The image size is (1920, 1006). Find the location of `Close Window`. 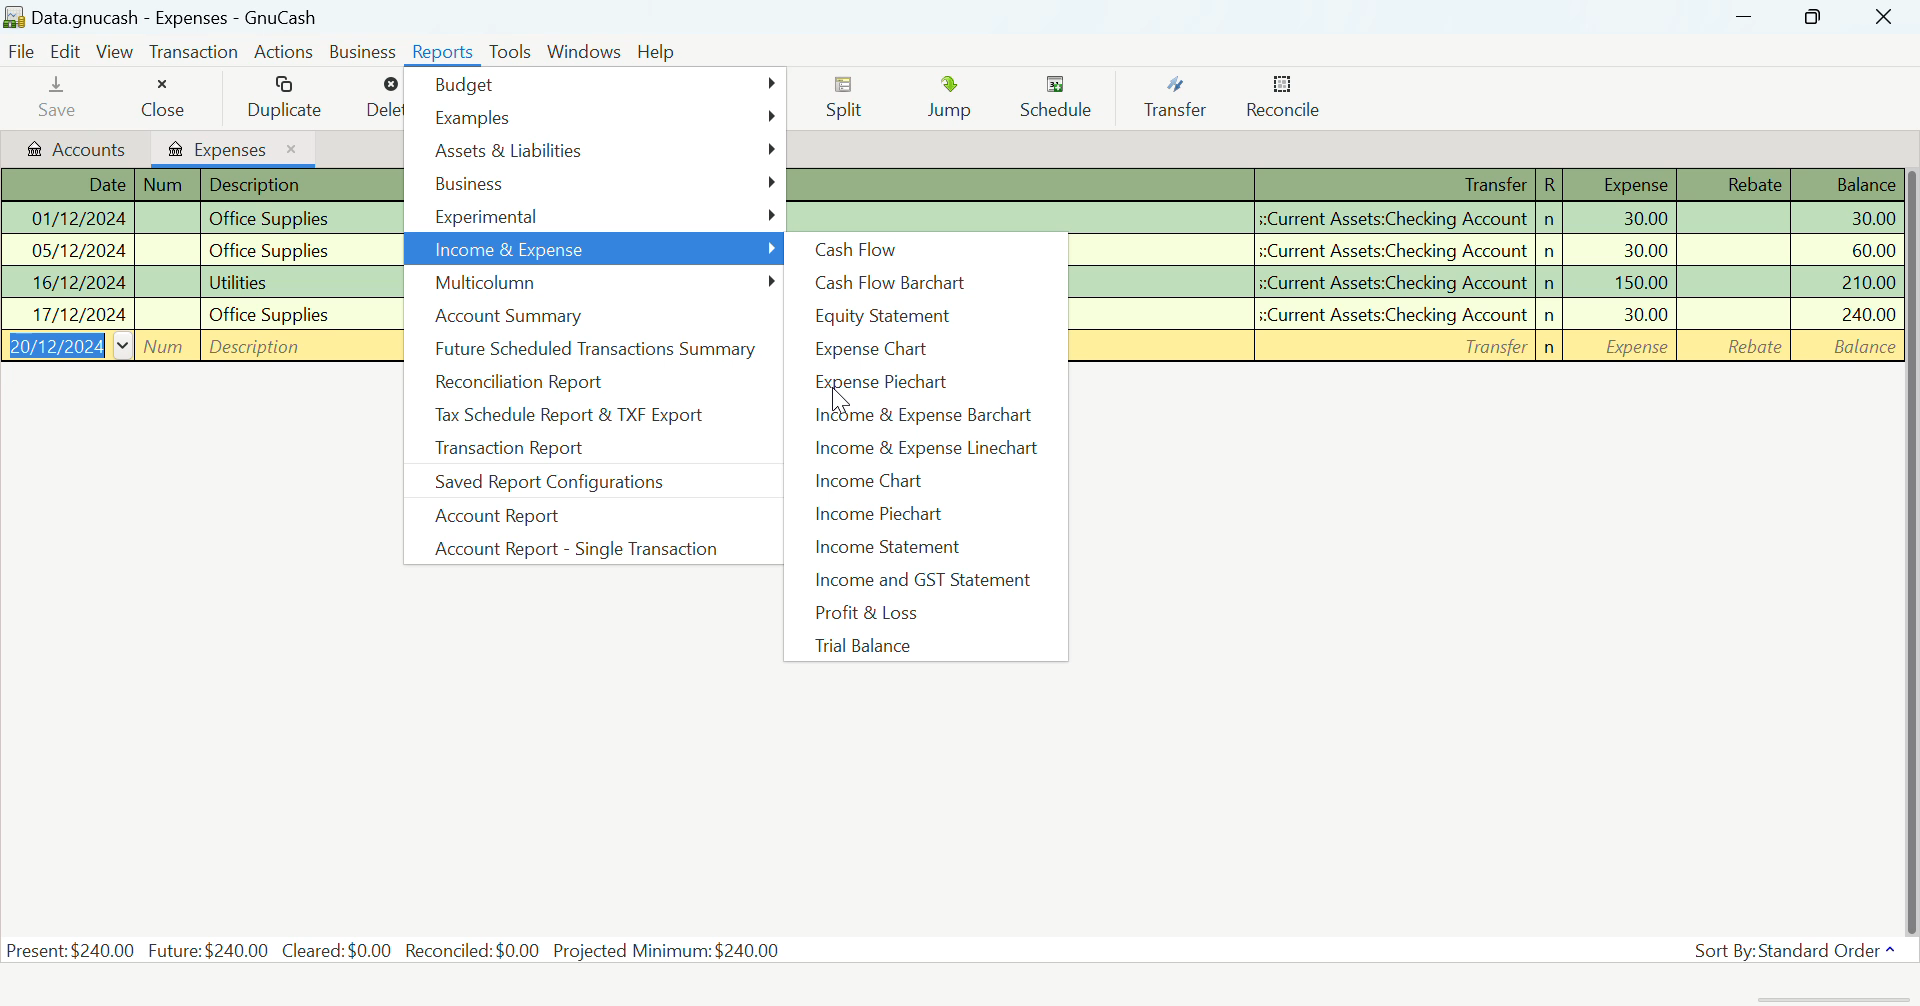

Close Window is located at coordinates (1886, 17).